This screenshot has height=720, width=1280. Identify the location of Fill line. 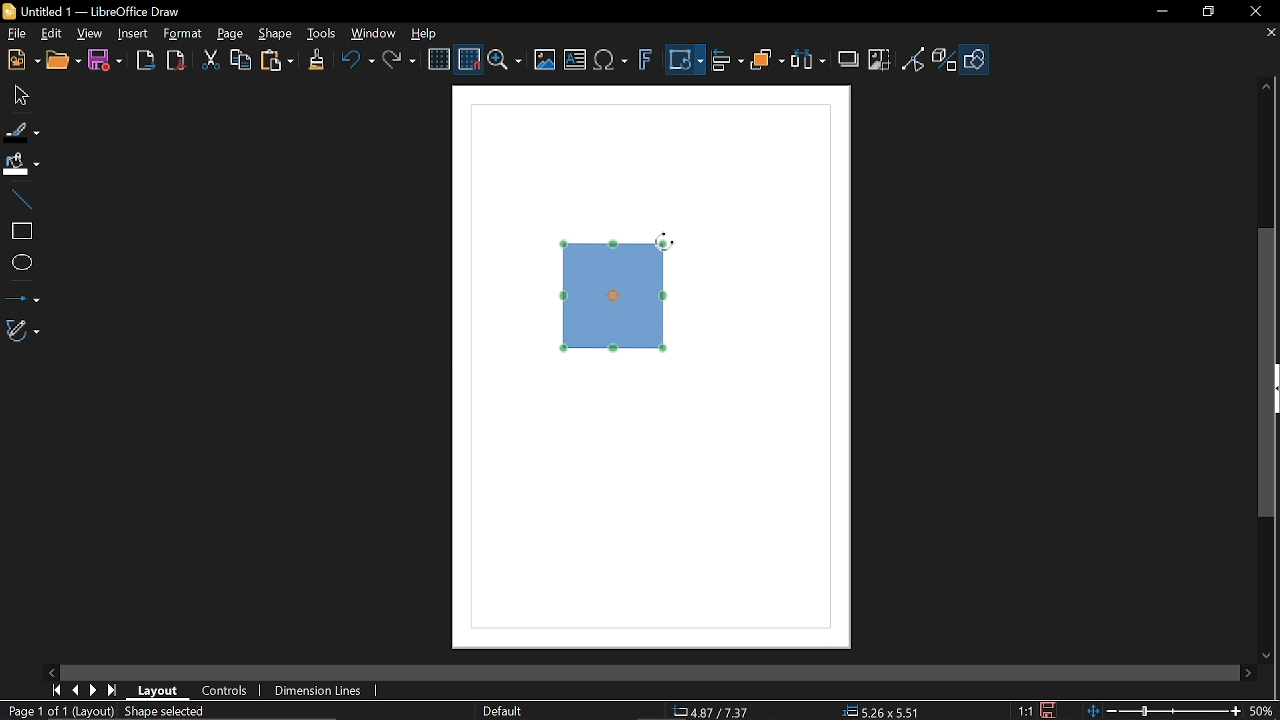
(22, 129).